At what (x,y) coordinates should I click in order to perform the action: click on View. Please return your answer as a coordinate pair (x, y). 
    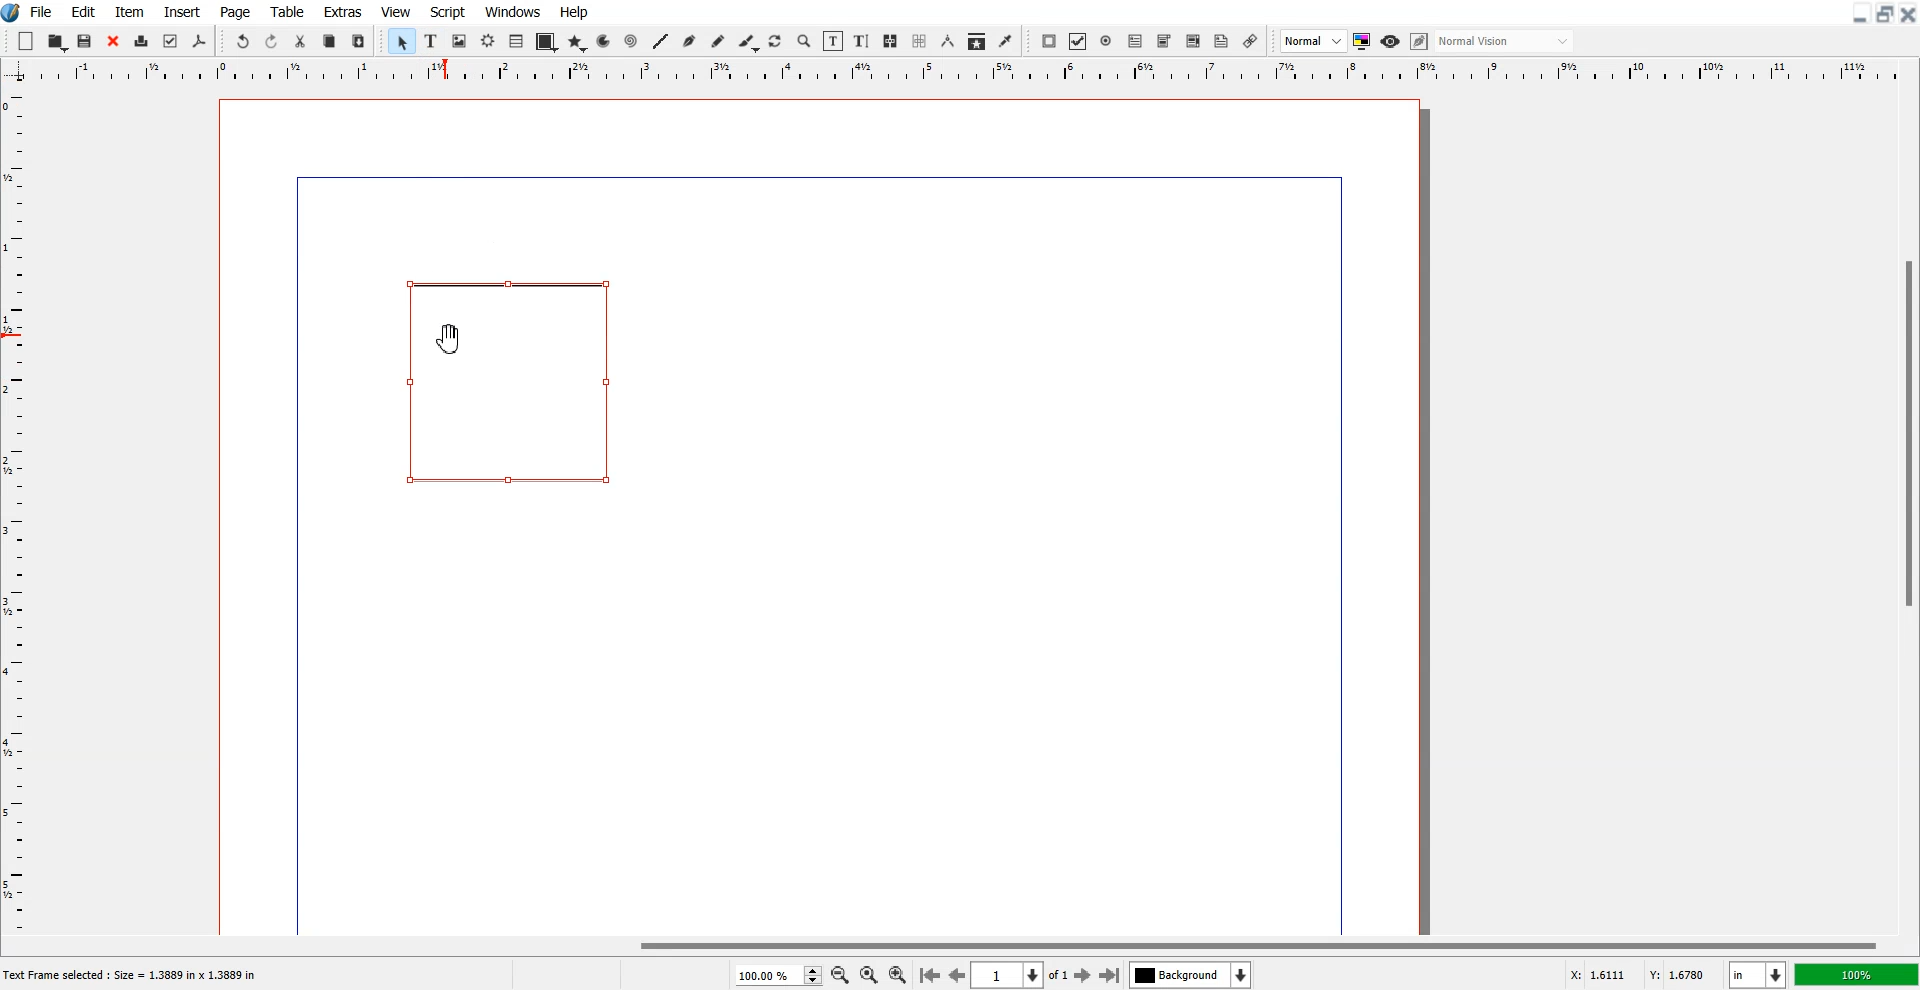
    Looking at the image, I should click on (397, 11).